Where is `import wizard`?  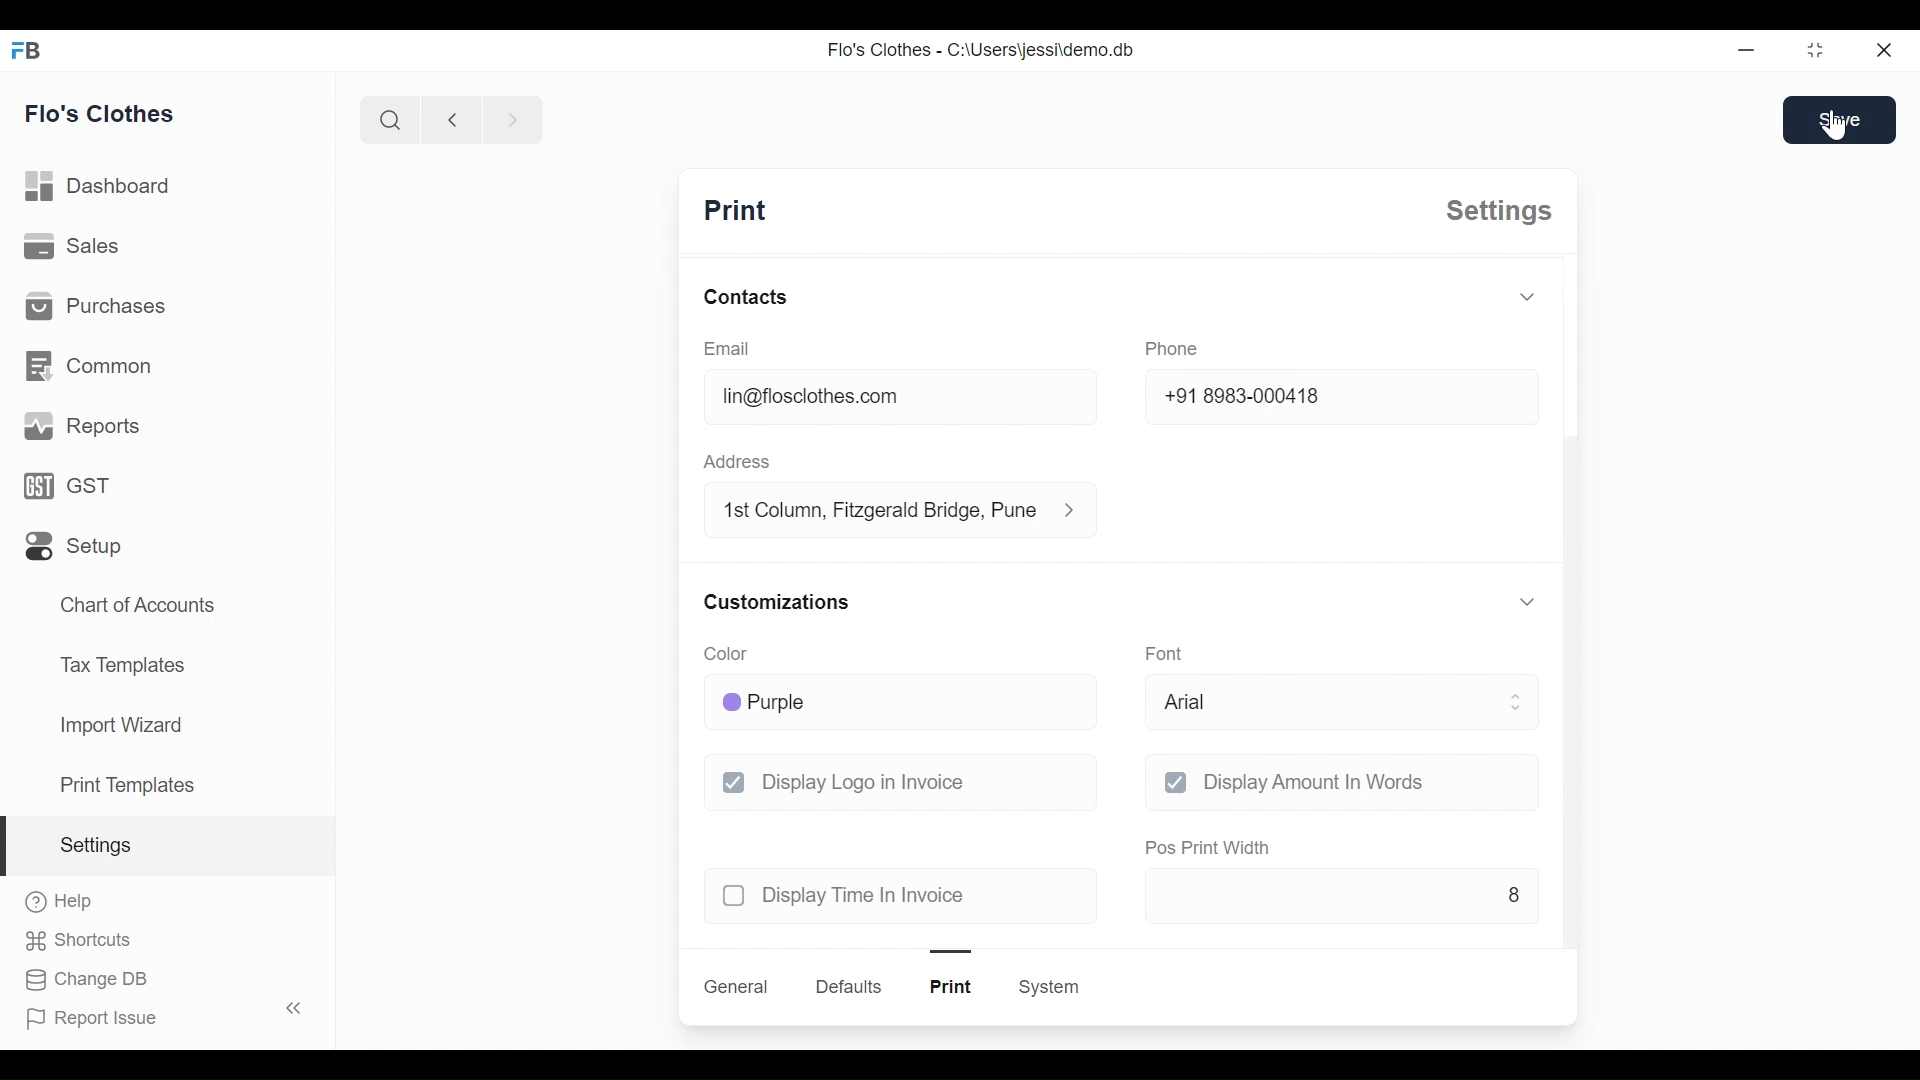
import wizard is located at coordinates (120, 725).